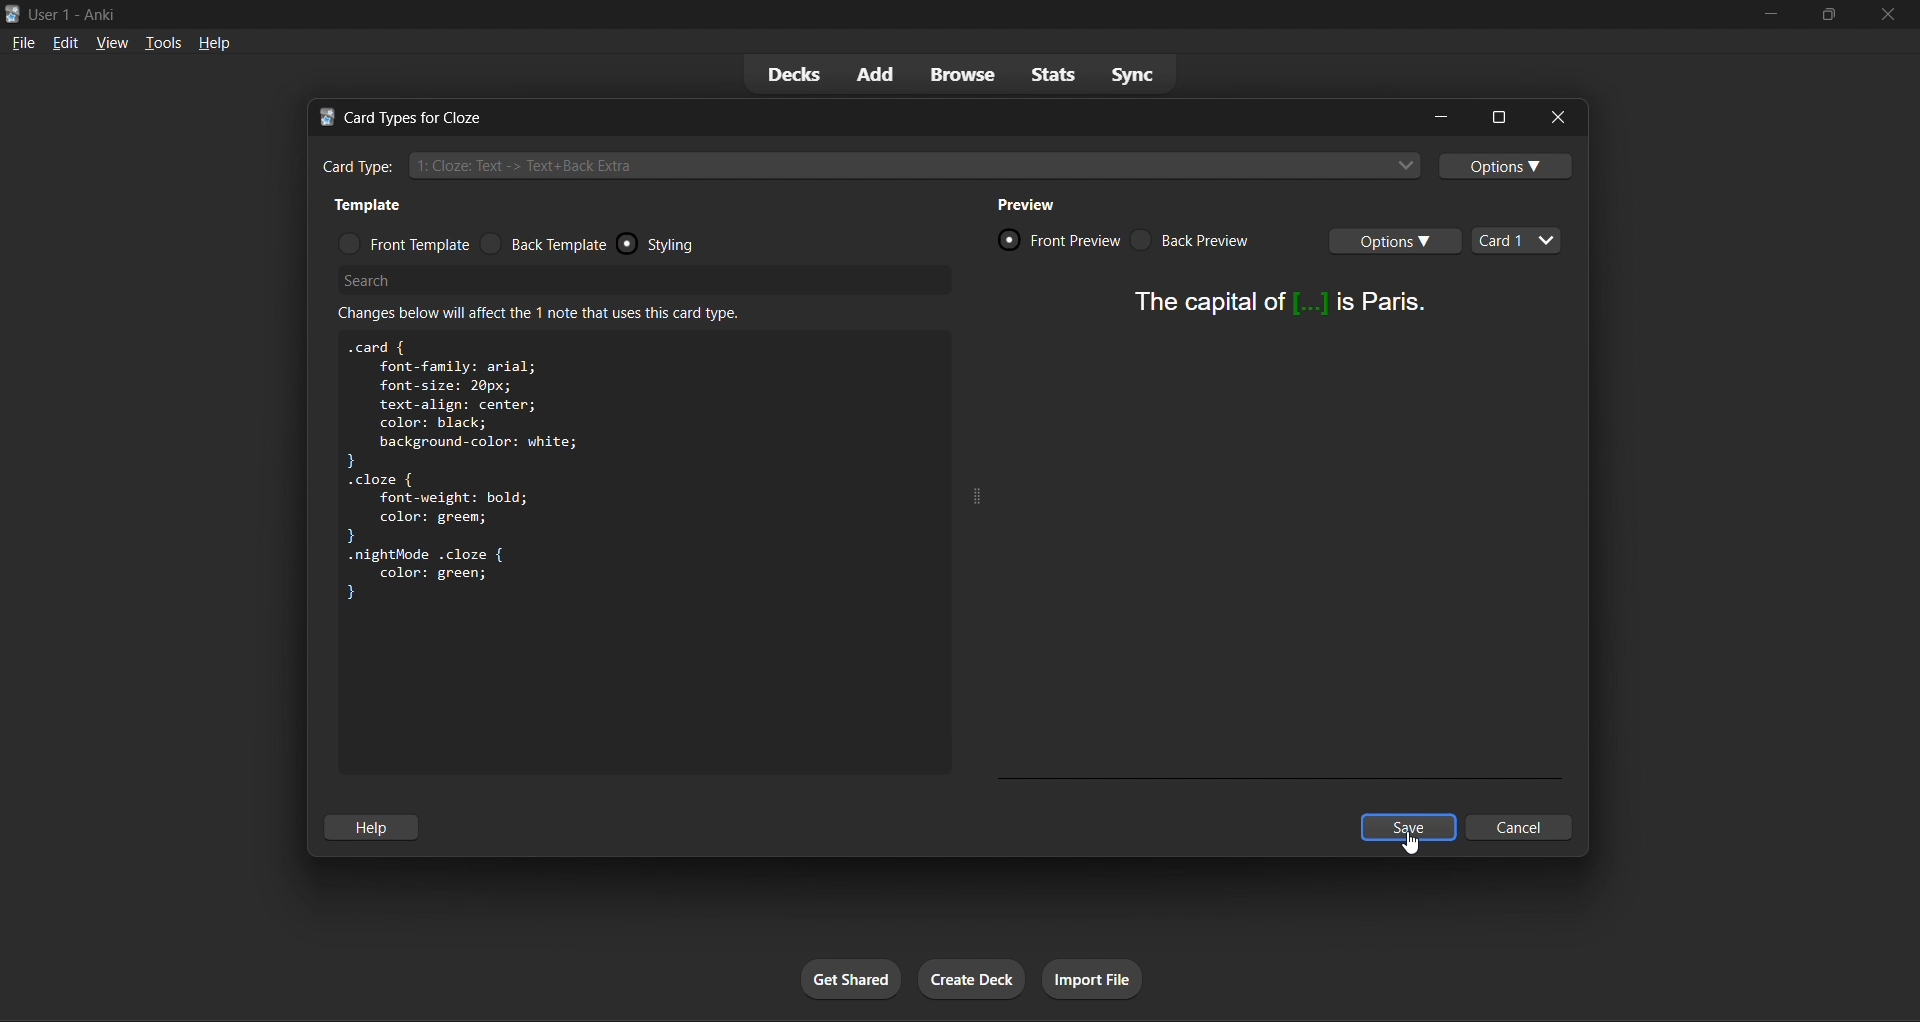 The width and height of the screenshot is (1920, 1022). I want to click on get shared, so click(854, 978).